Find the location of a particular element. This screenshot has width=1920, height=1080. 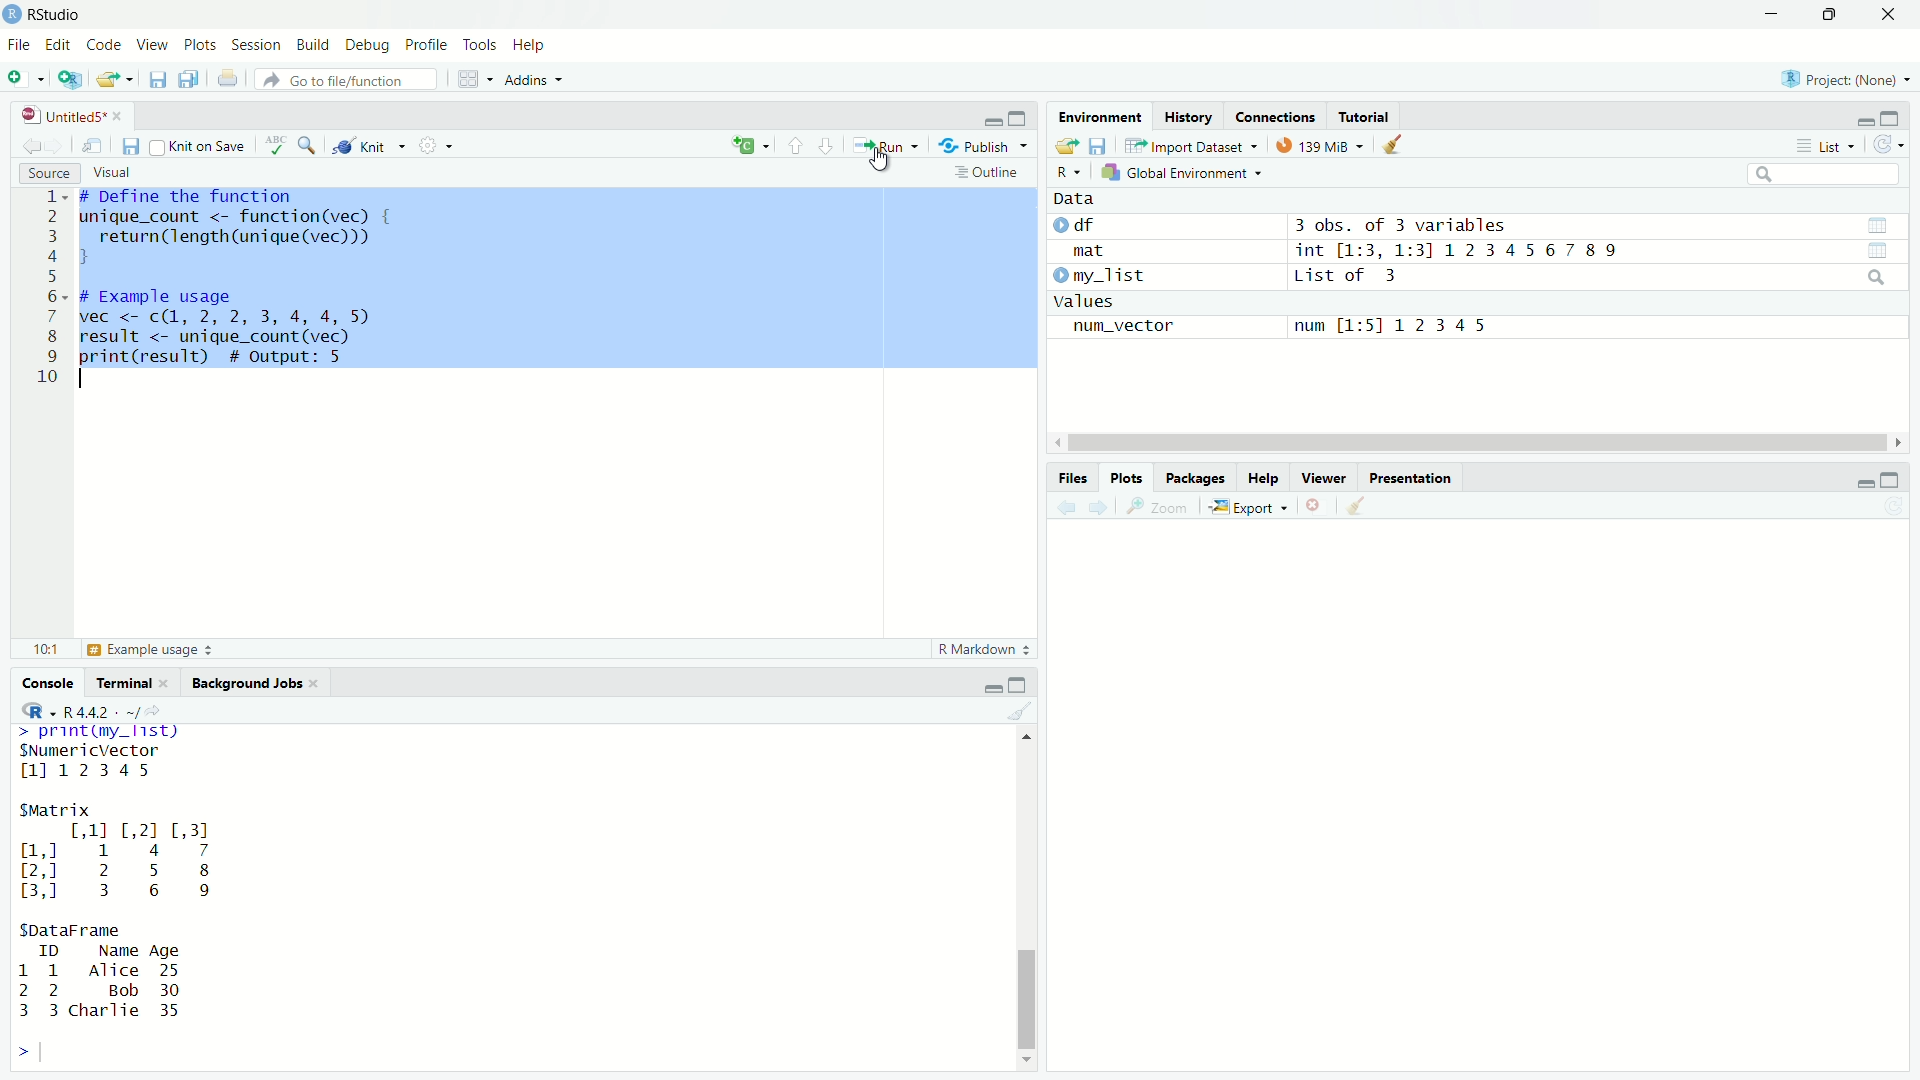

Example Usage is located at coordinates (148, 649).